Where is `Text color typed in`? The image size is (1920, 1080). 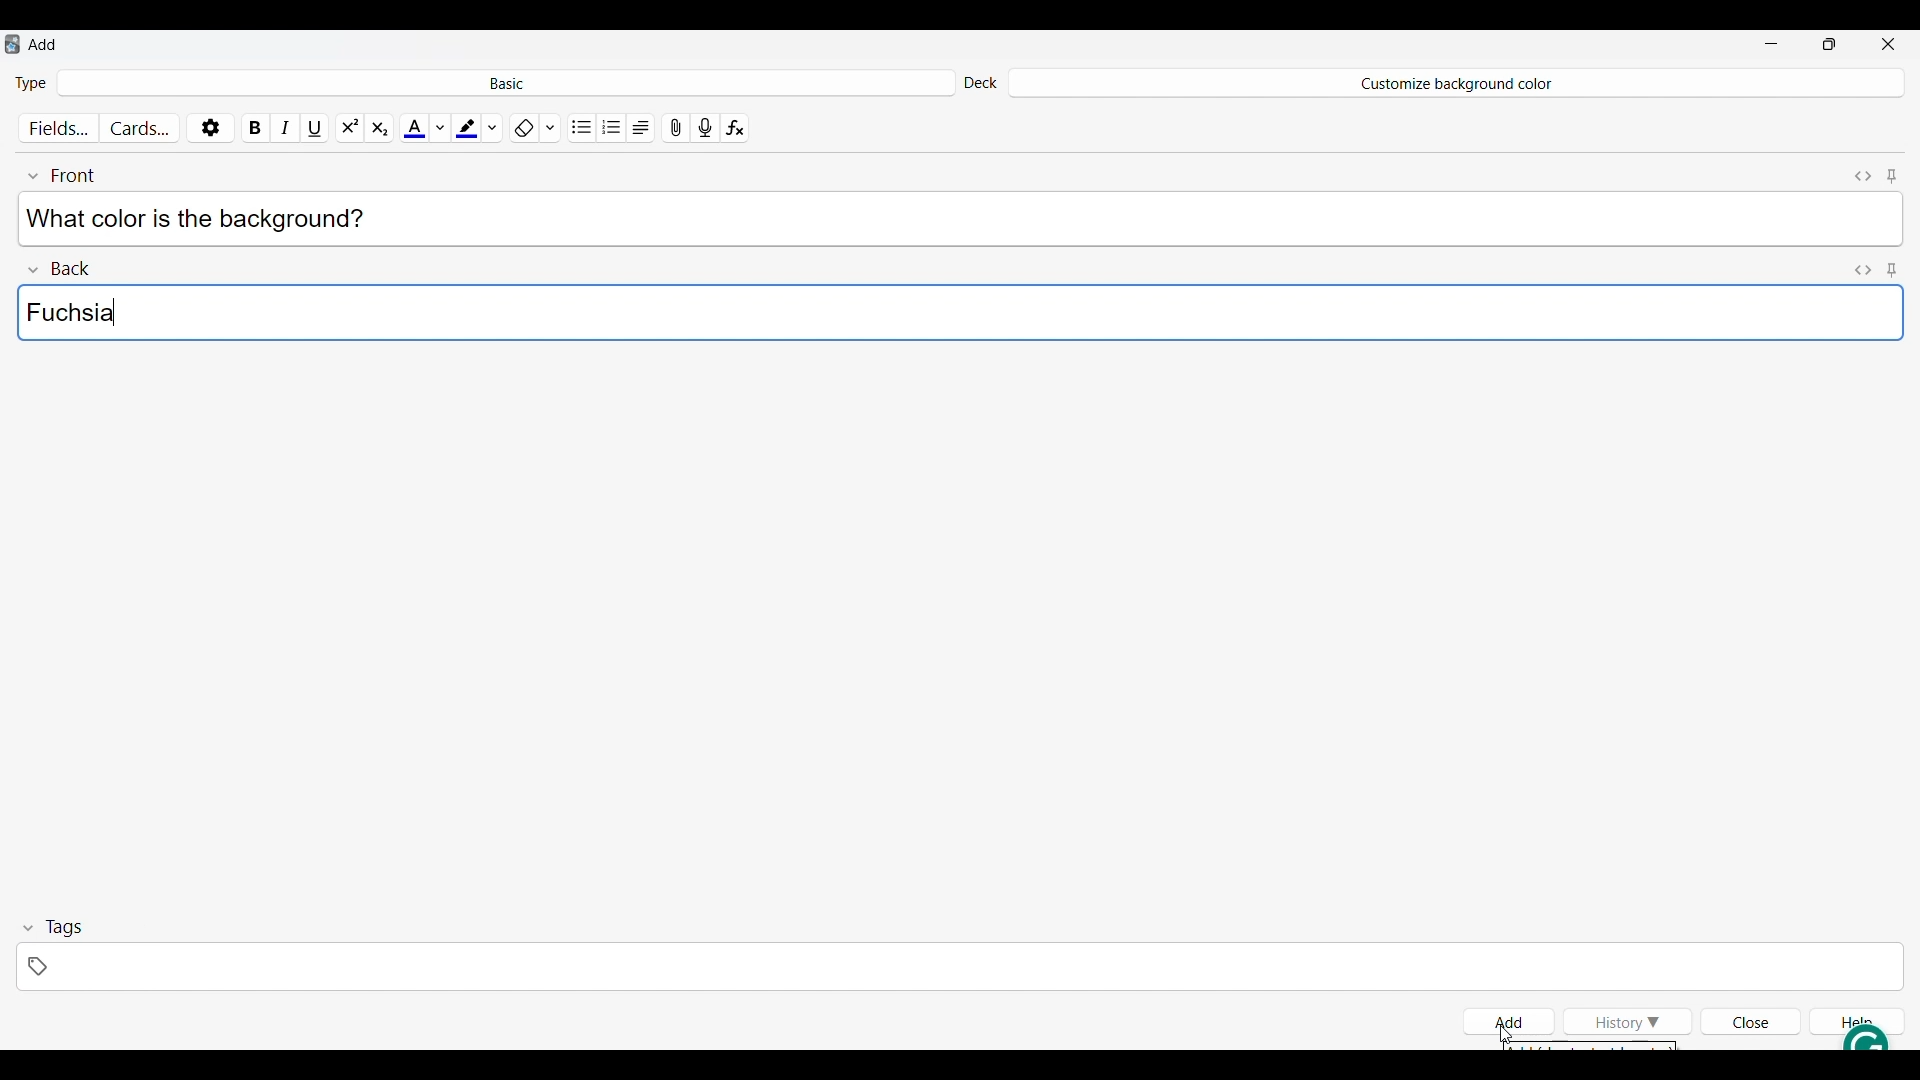 Text color typed in is located at coordinates (69, 313).